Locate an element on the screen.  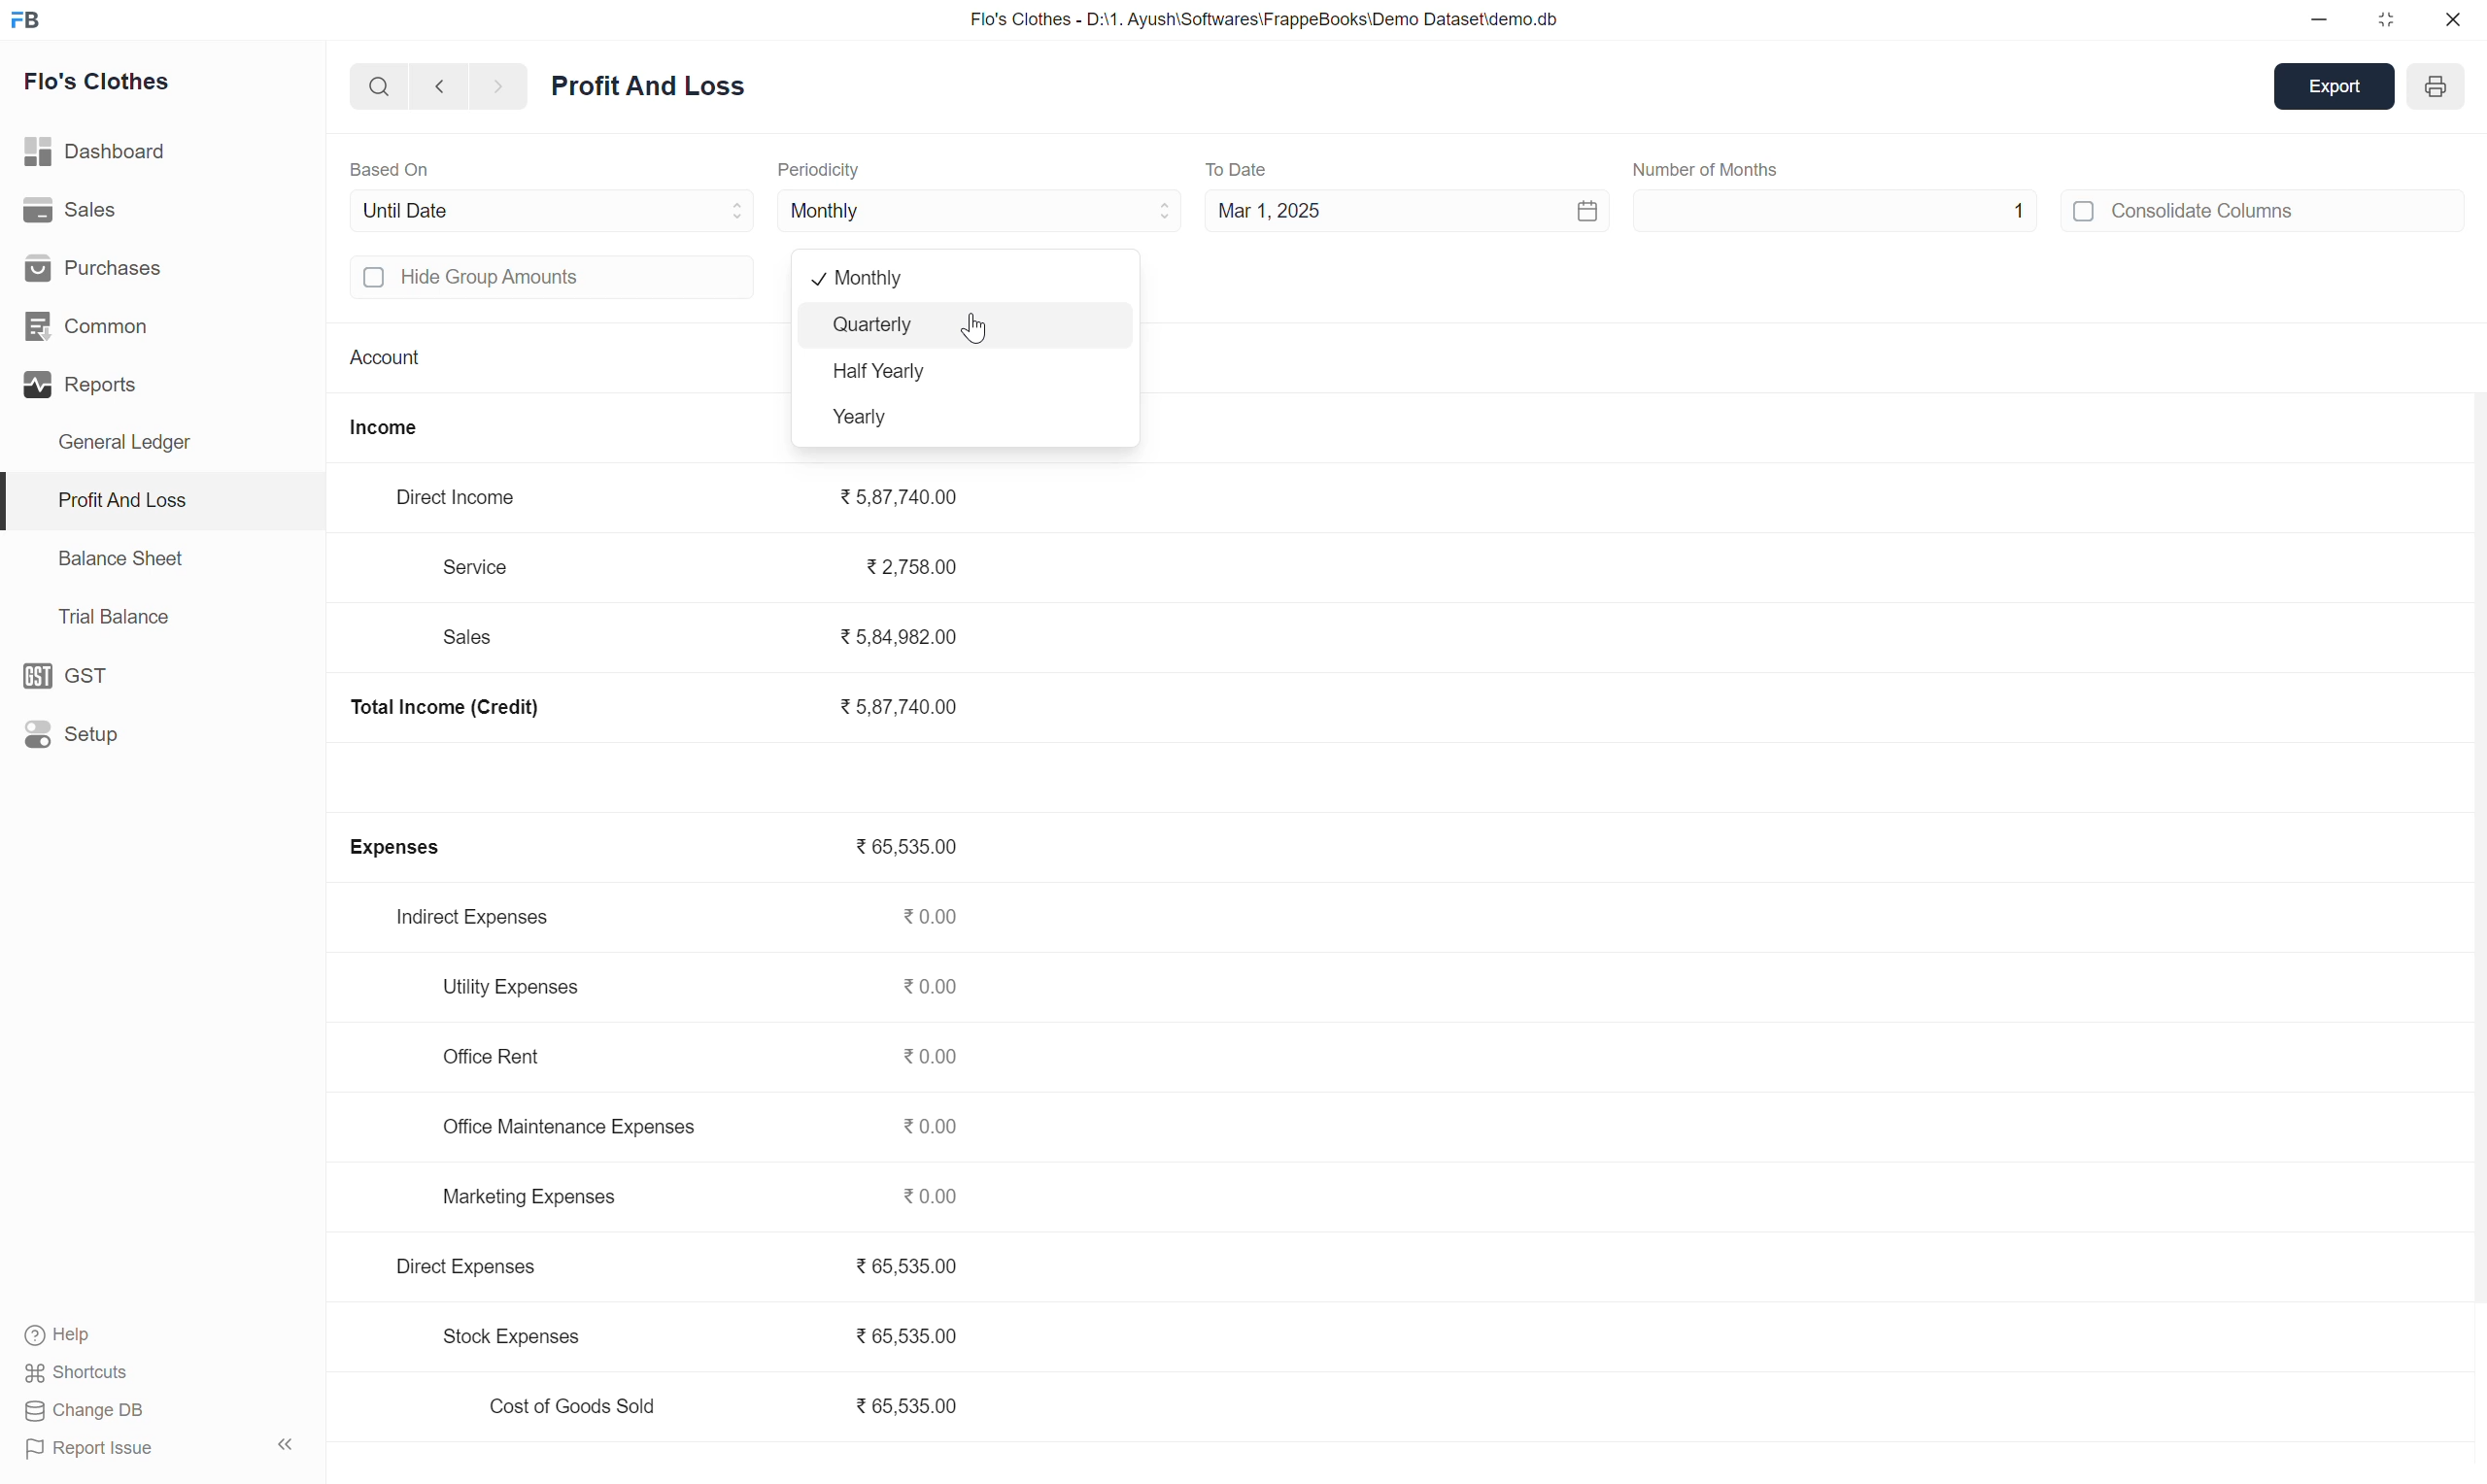
1 is located at coordinates (1851, 214).